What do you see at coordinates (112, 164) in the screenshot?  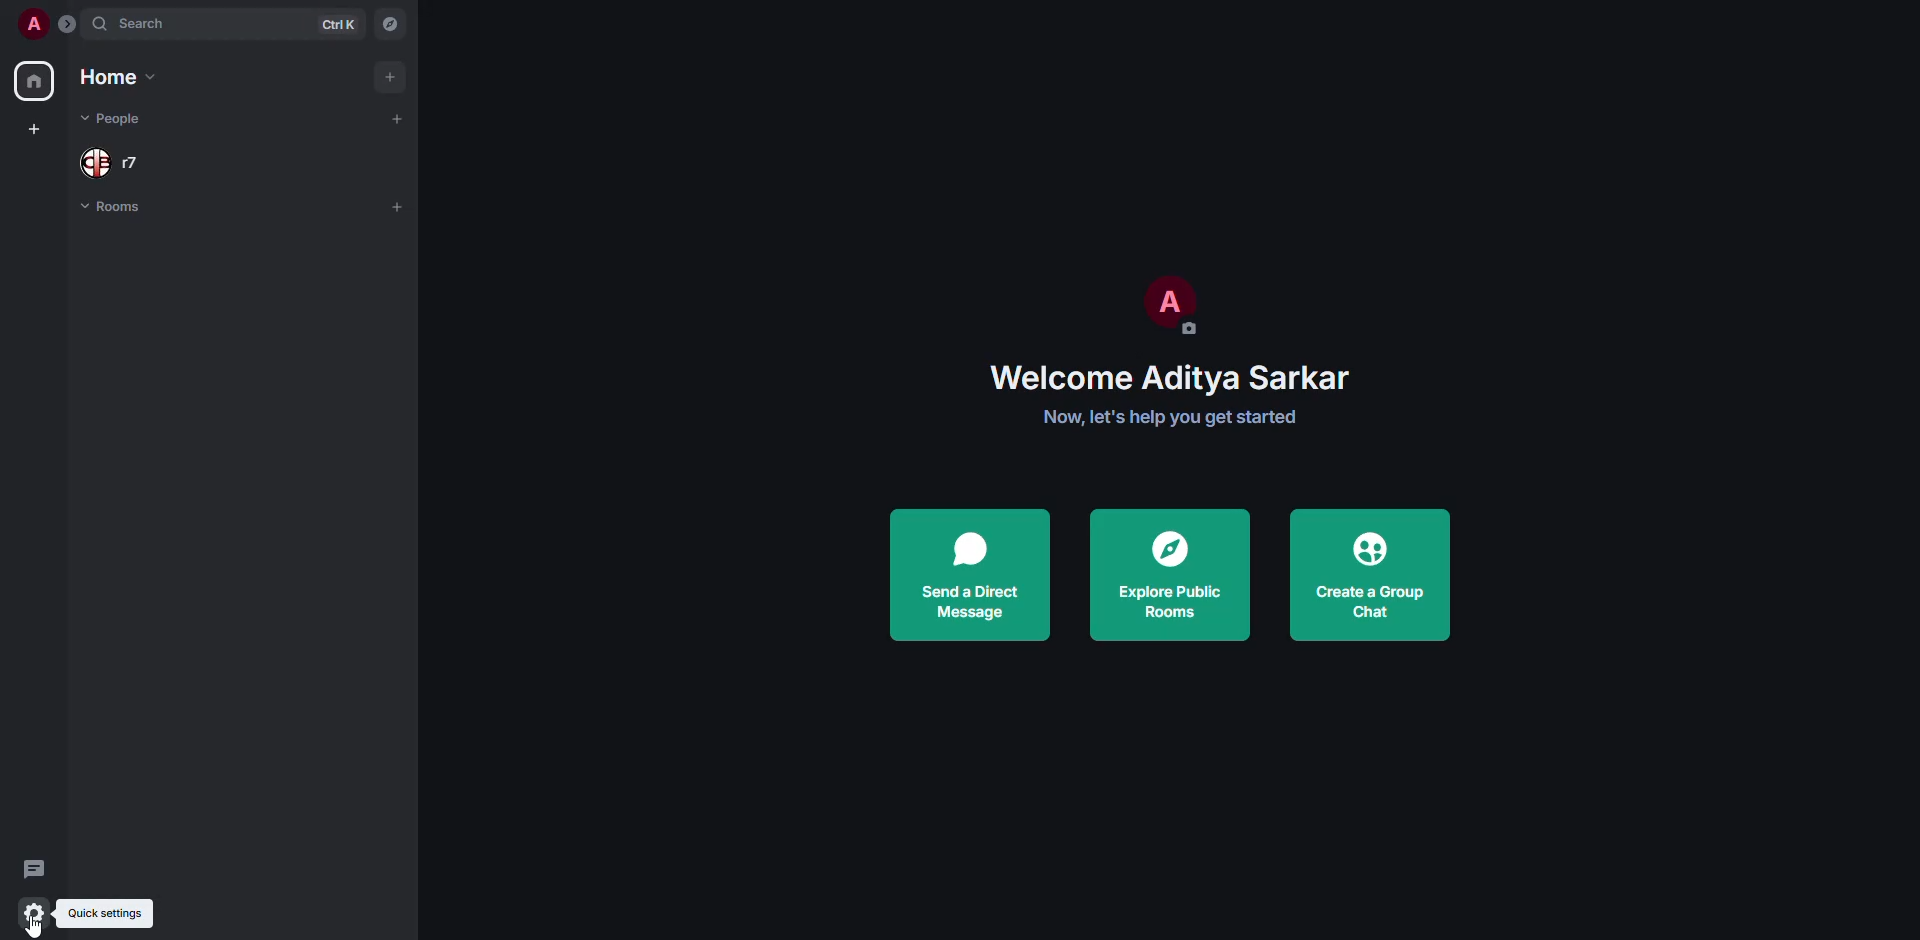 I see `people` at bounding box center [112, 164].